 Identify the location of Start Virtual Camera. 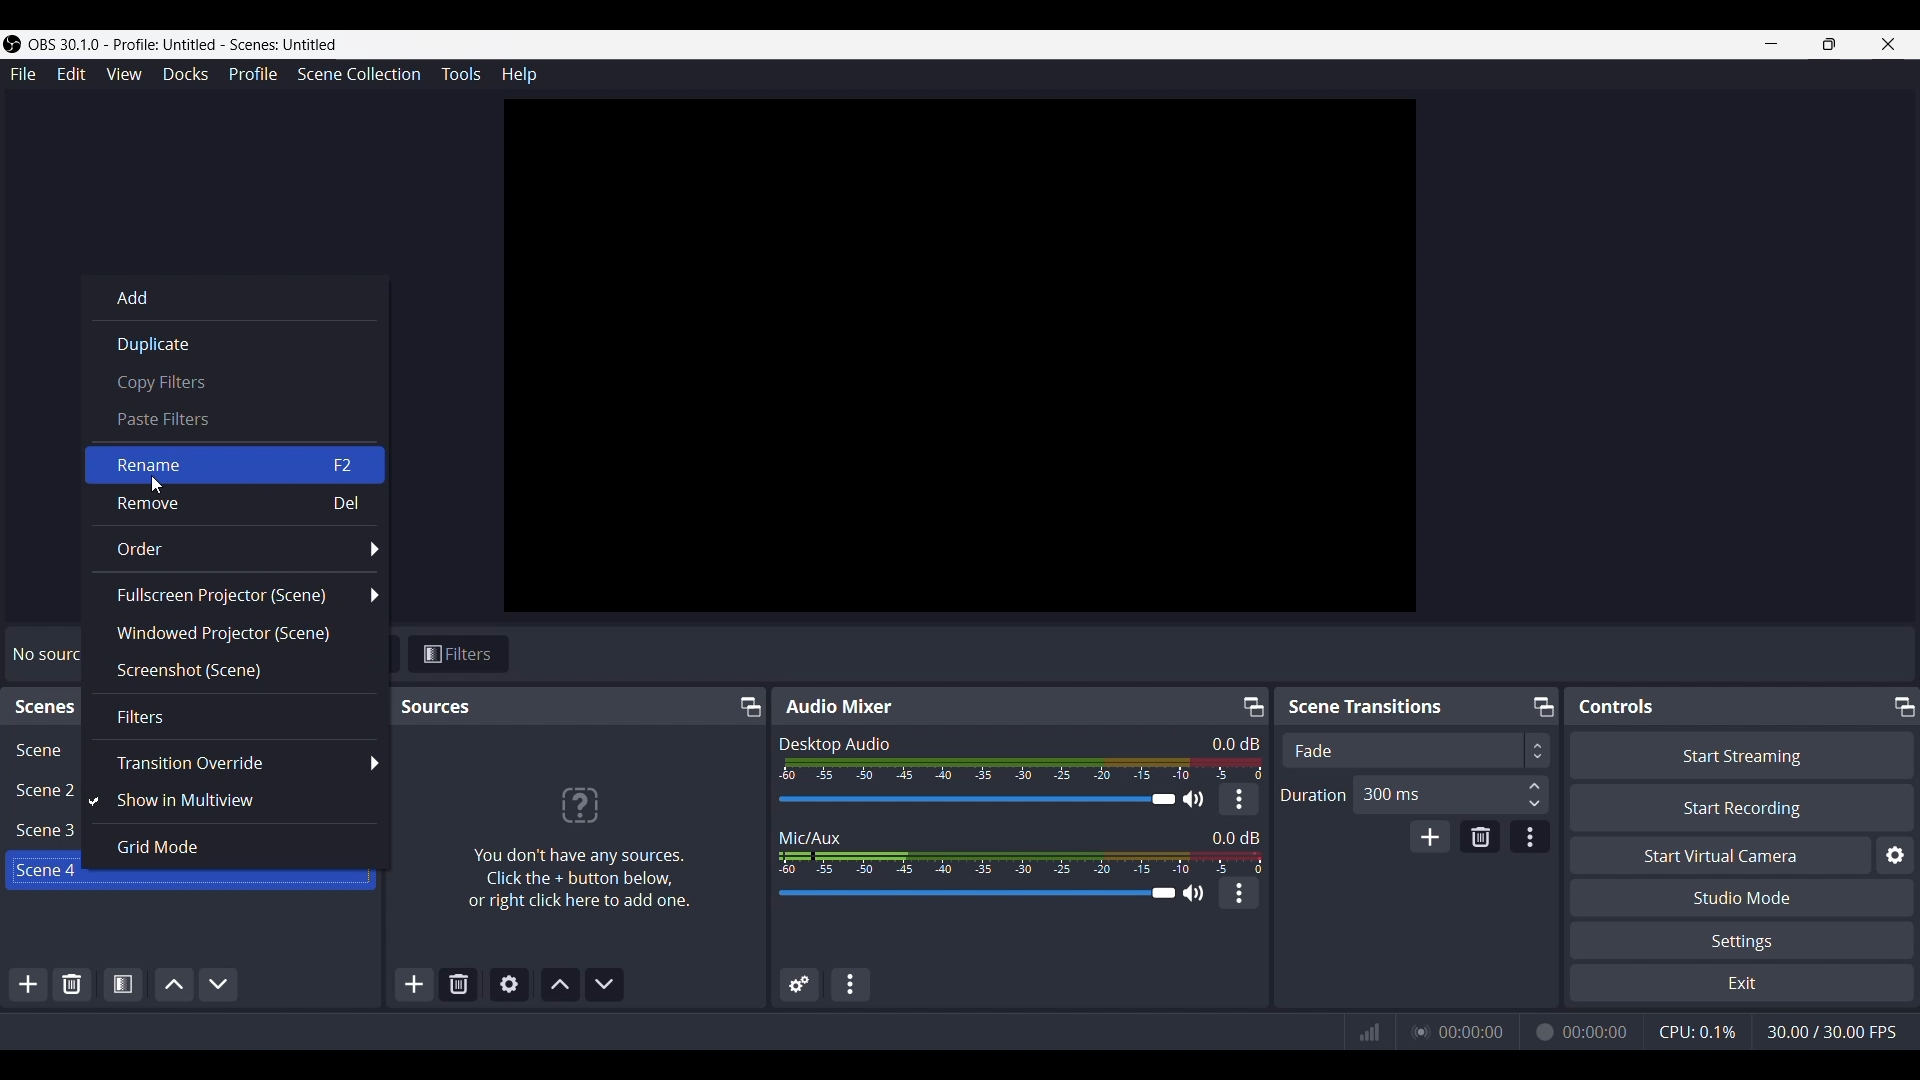
(1719, 856).